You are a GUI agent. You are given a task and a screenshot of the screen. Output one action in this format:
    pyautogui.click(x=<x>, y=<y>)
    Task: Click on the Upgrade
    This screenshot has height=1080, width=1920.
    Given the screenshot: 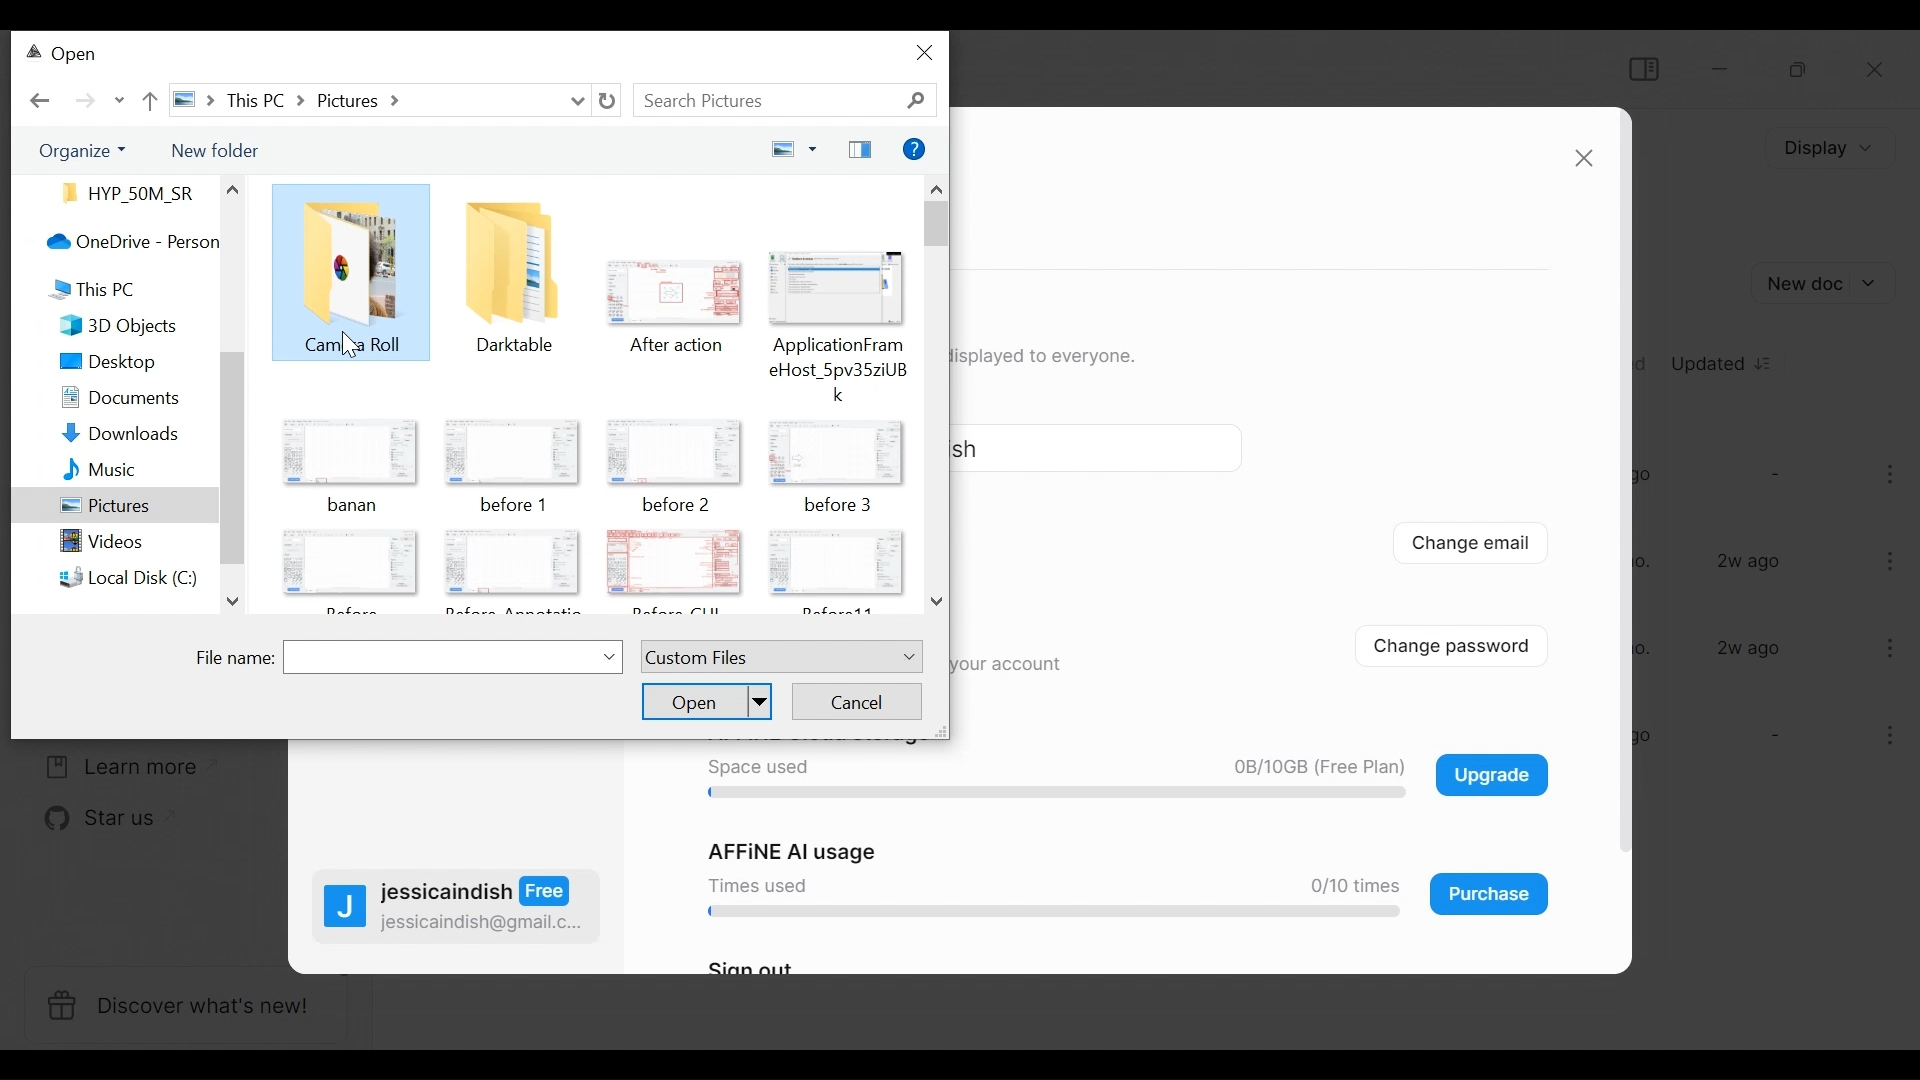 What is the action you would take?
    pyautogui.click(x=1491, y=774)
    